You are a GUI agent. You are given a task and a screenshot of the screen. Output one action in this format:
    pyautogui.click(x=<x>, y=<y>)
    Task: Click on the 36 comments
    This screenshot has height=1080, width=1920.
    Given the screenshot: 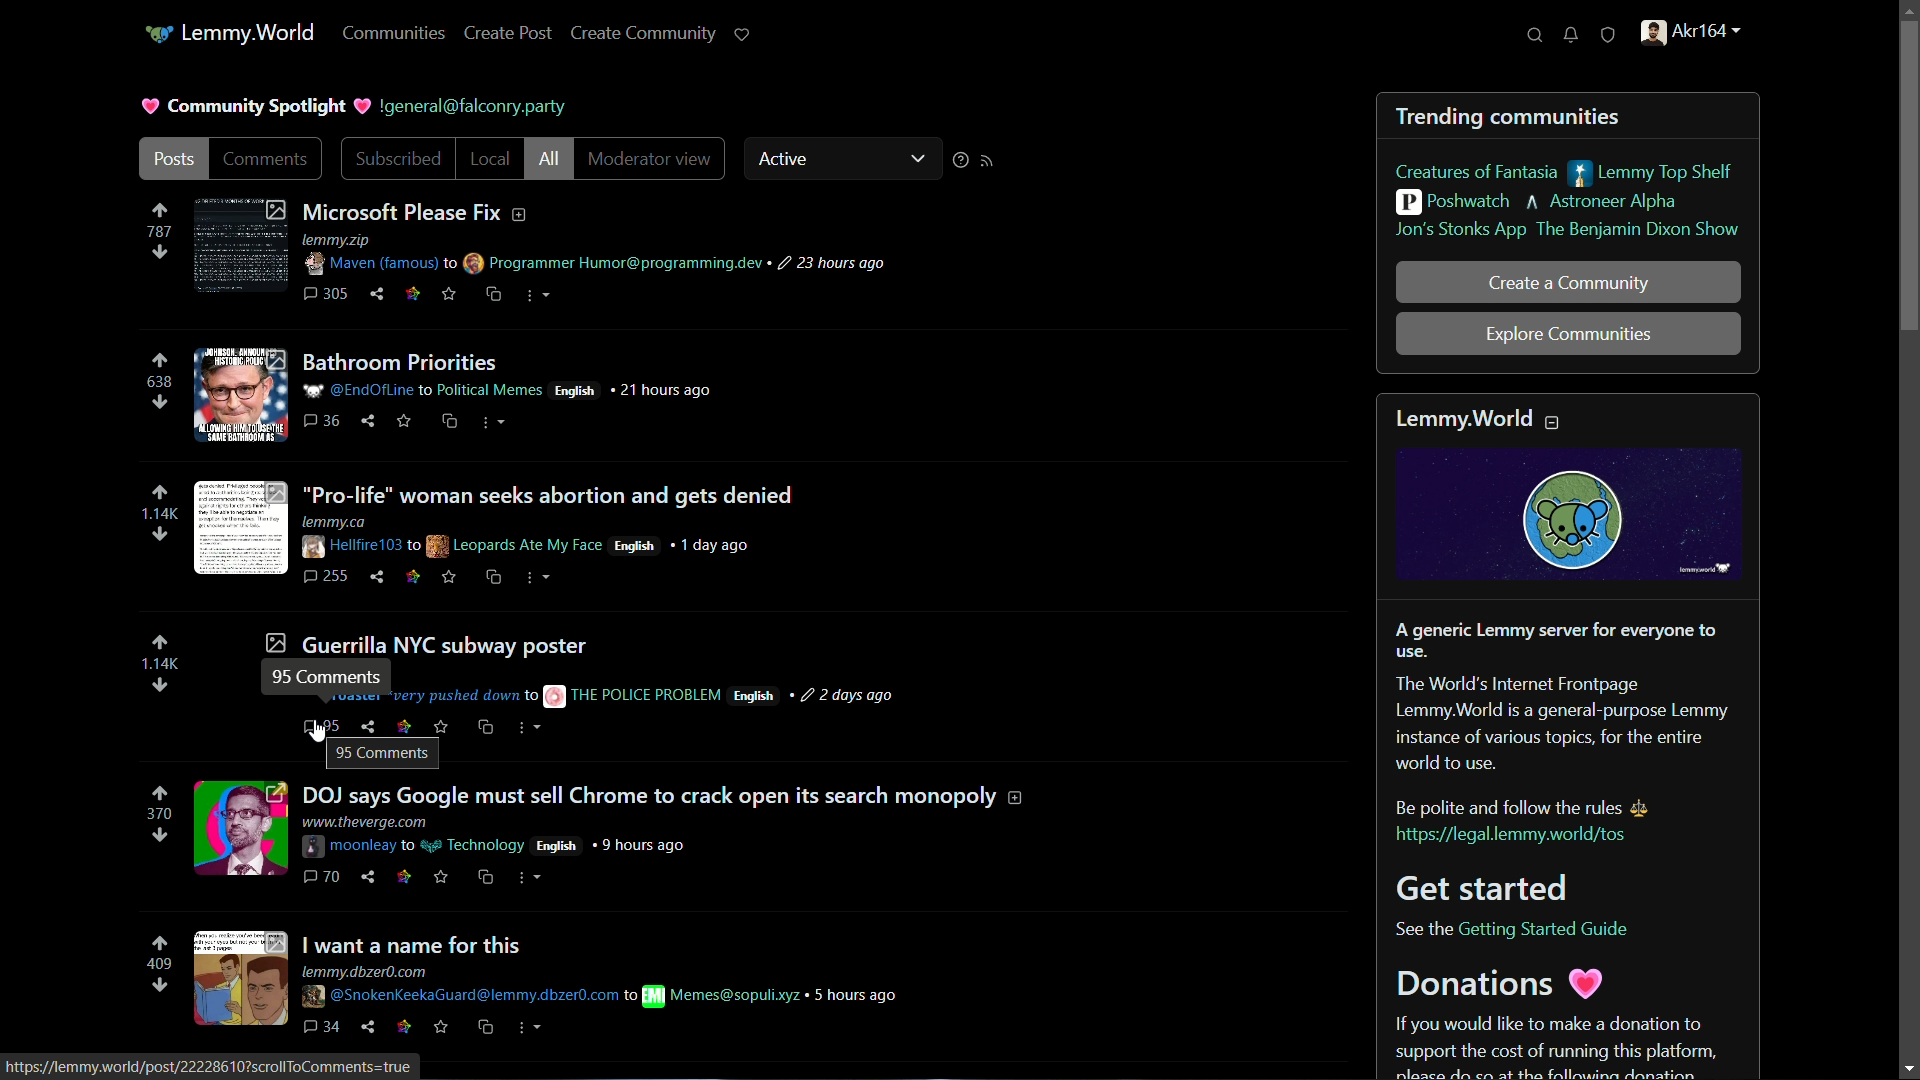 What is the action you would take?
    pyautogui.click(x=323, y=420)
    